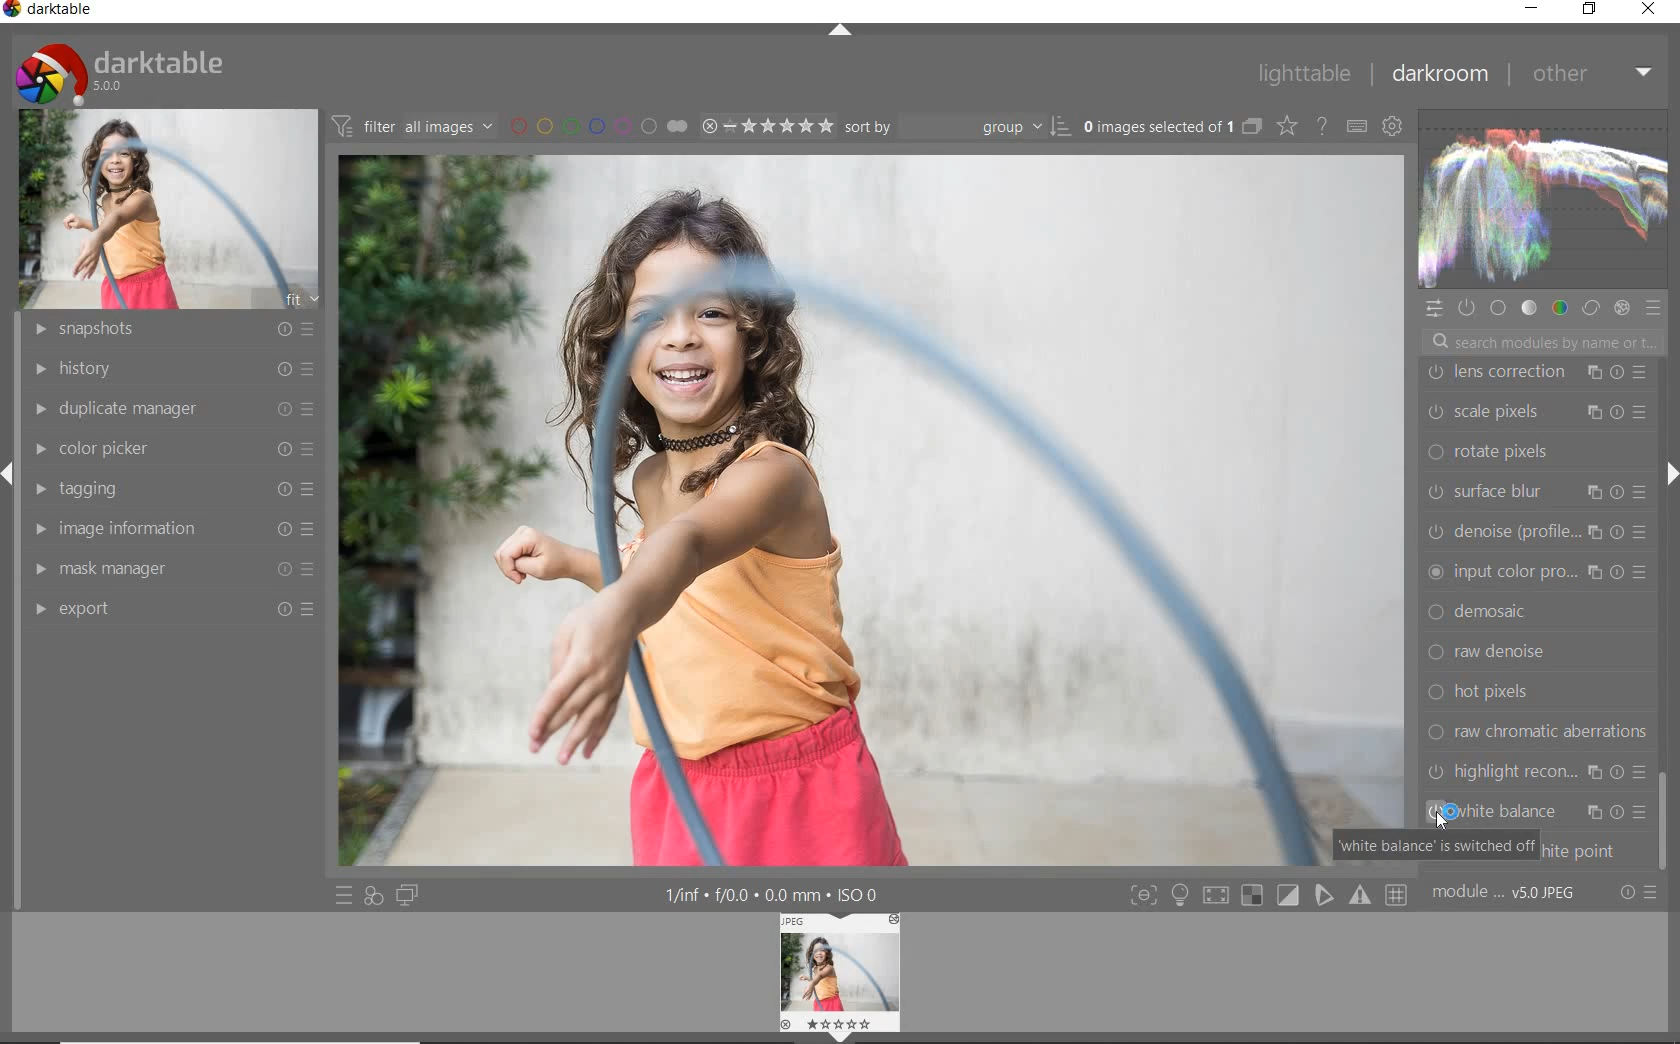 This screenshot has width=1680, height=1044. Describe the element at coordinates (167, 367) in the screenshot. I see `history` at that location.